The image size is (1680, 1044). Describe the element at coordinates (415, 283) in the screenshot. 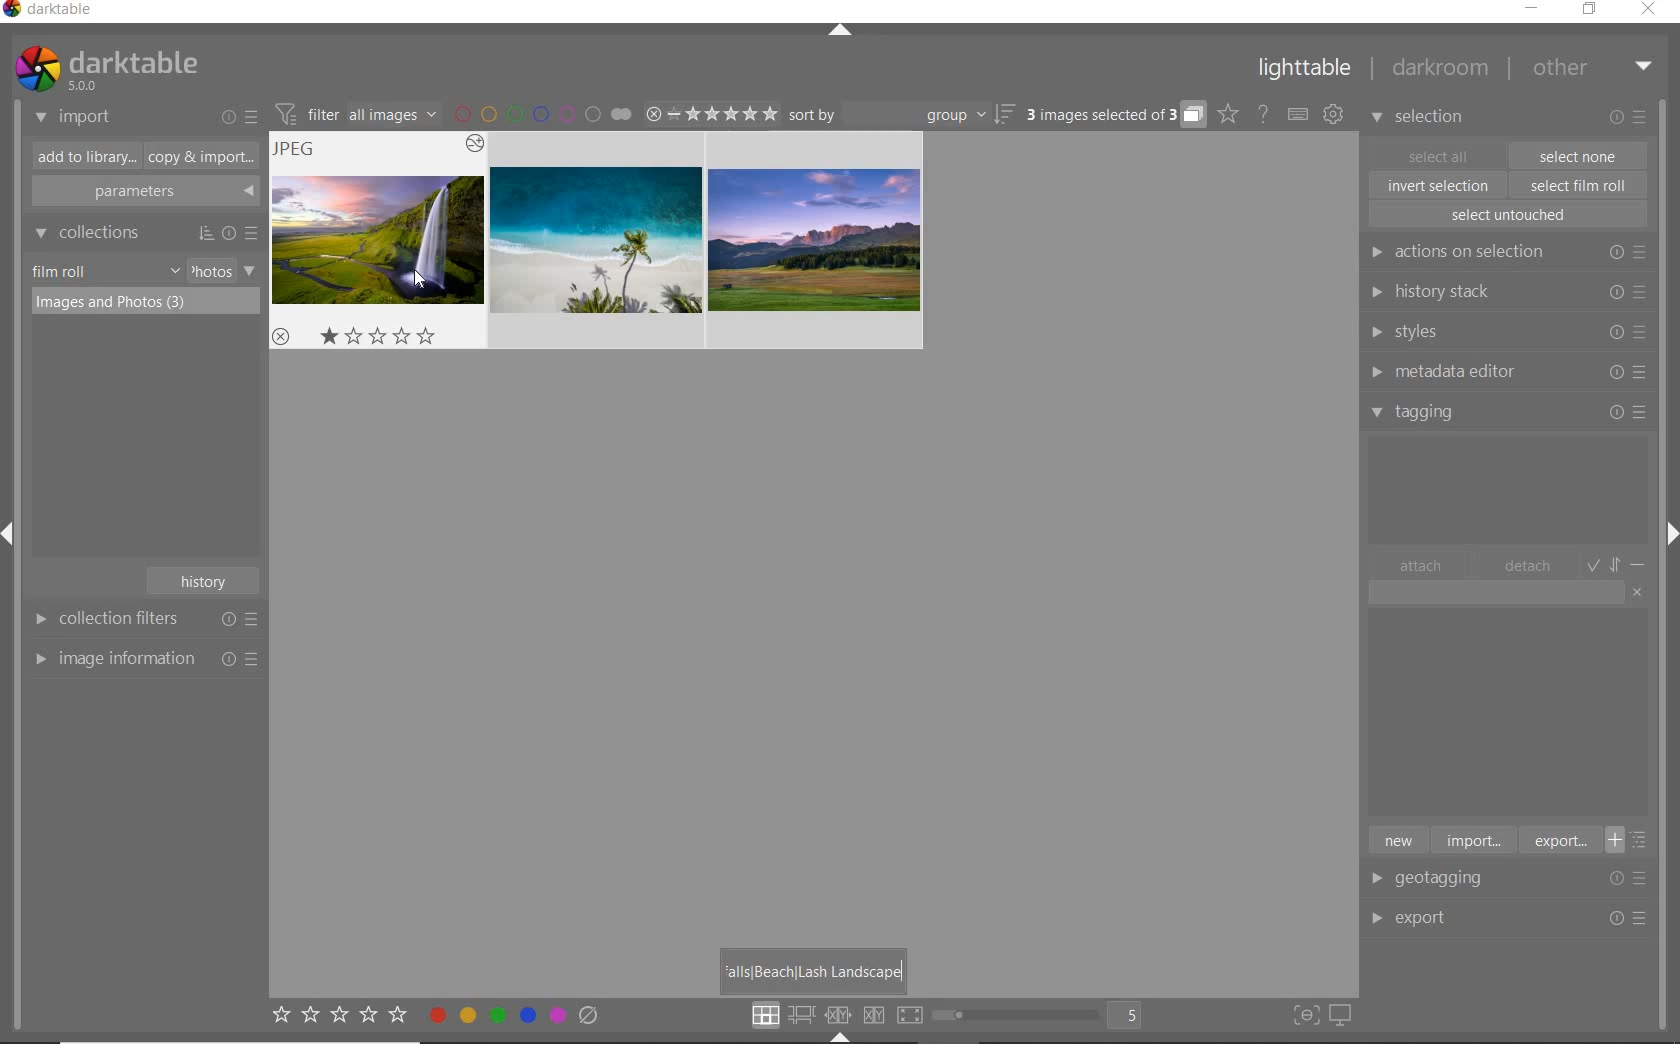

I see `cursor` at that location.